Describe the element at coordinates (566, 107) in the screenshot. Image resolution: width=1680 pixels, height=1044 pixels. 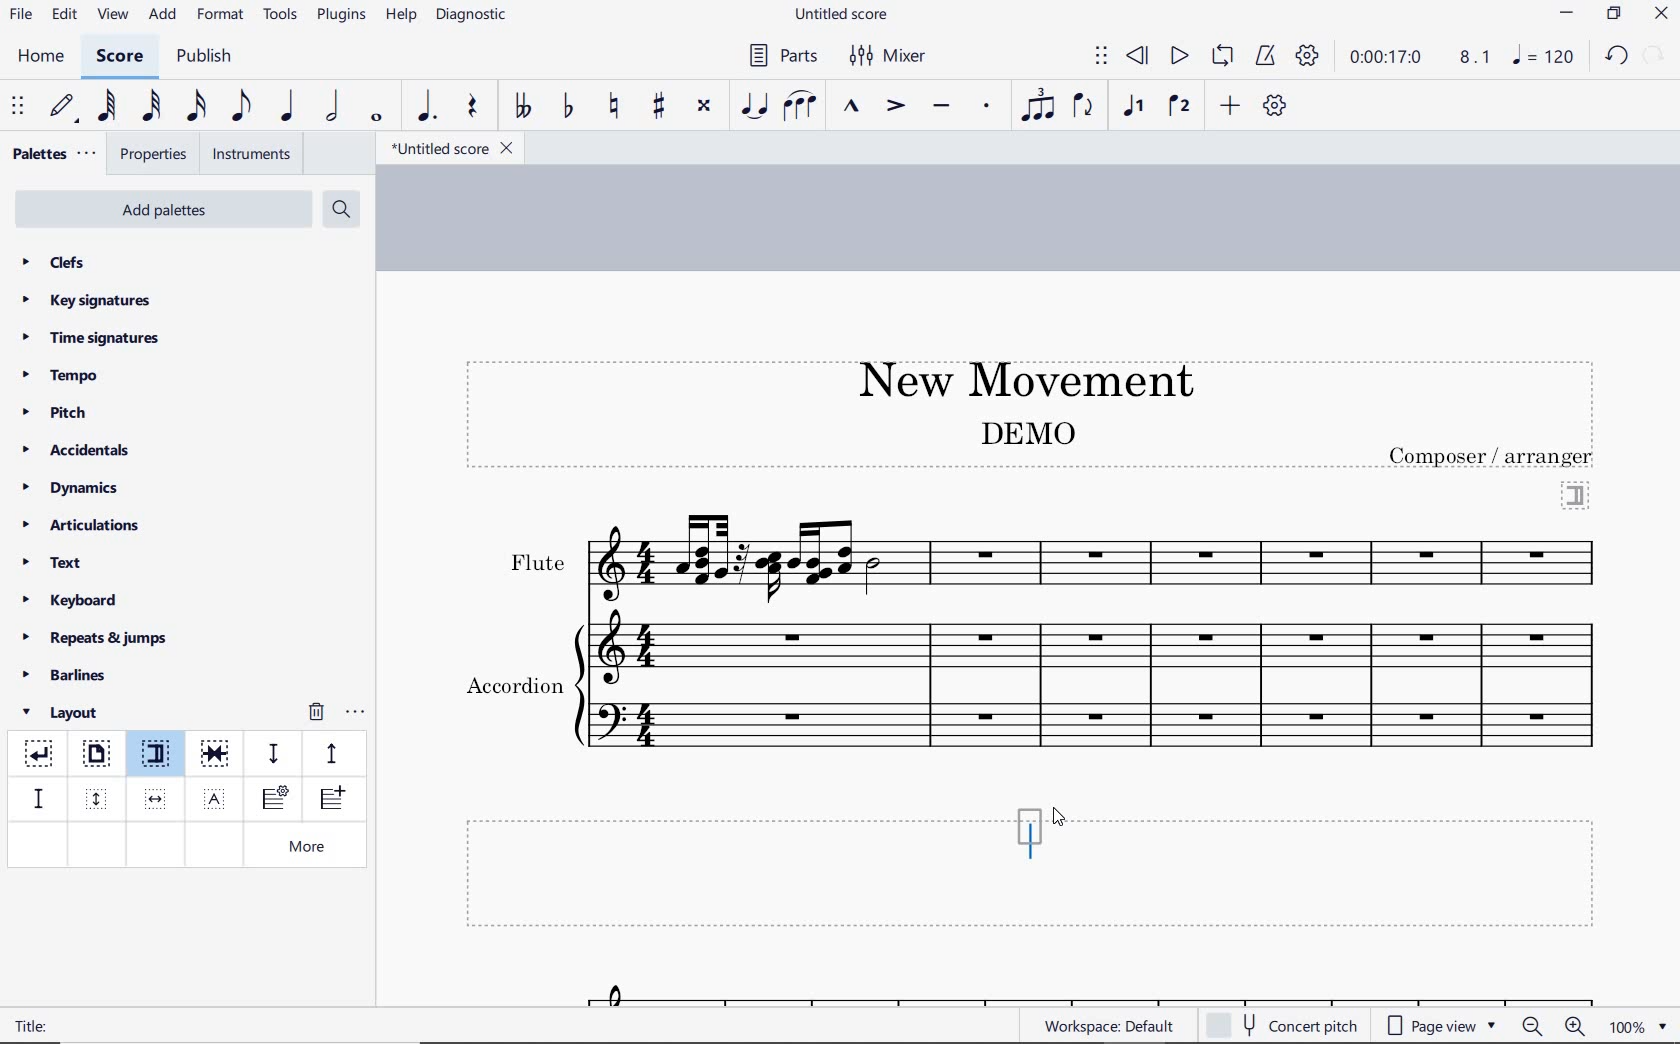
I see `toggle flat` at that location.